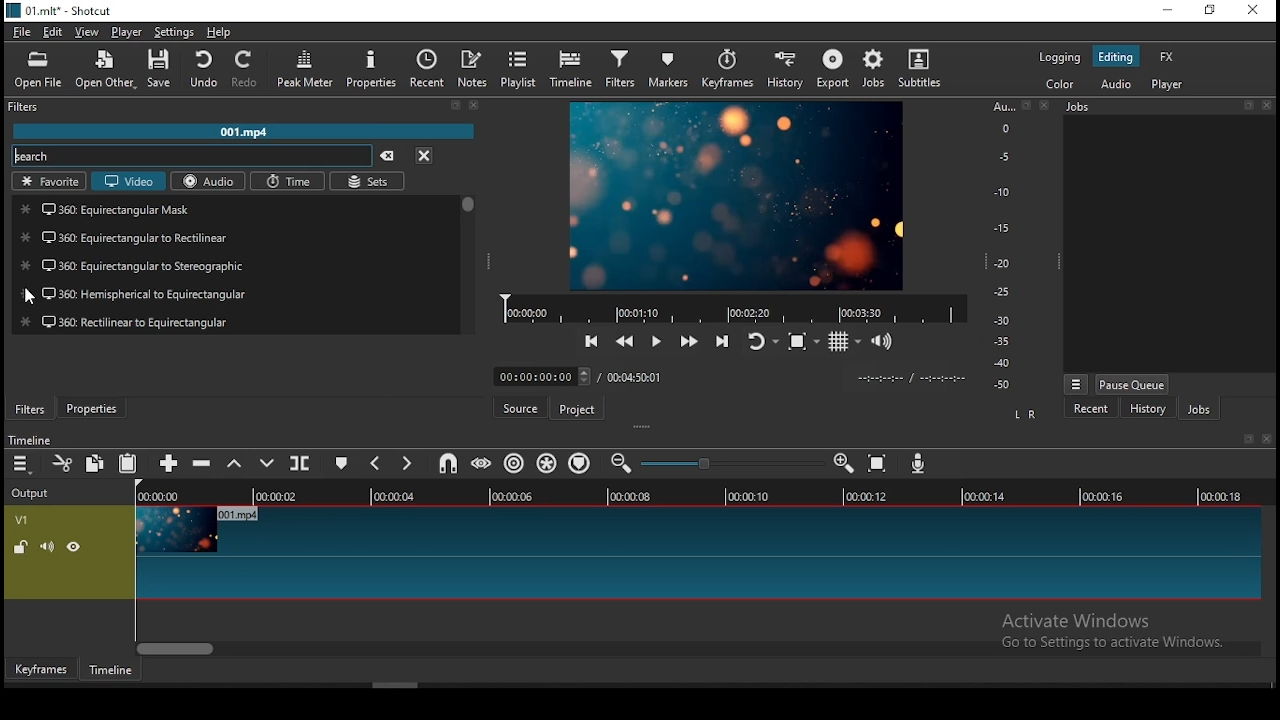 Image resolution: width=1280 pixels, height=720 pixels. Describe the element at coordinates (719, 338) in the screenshot. I see `skip to the next point` at that location.